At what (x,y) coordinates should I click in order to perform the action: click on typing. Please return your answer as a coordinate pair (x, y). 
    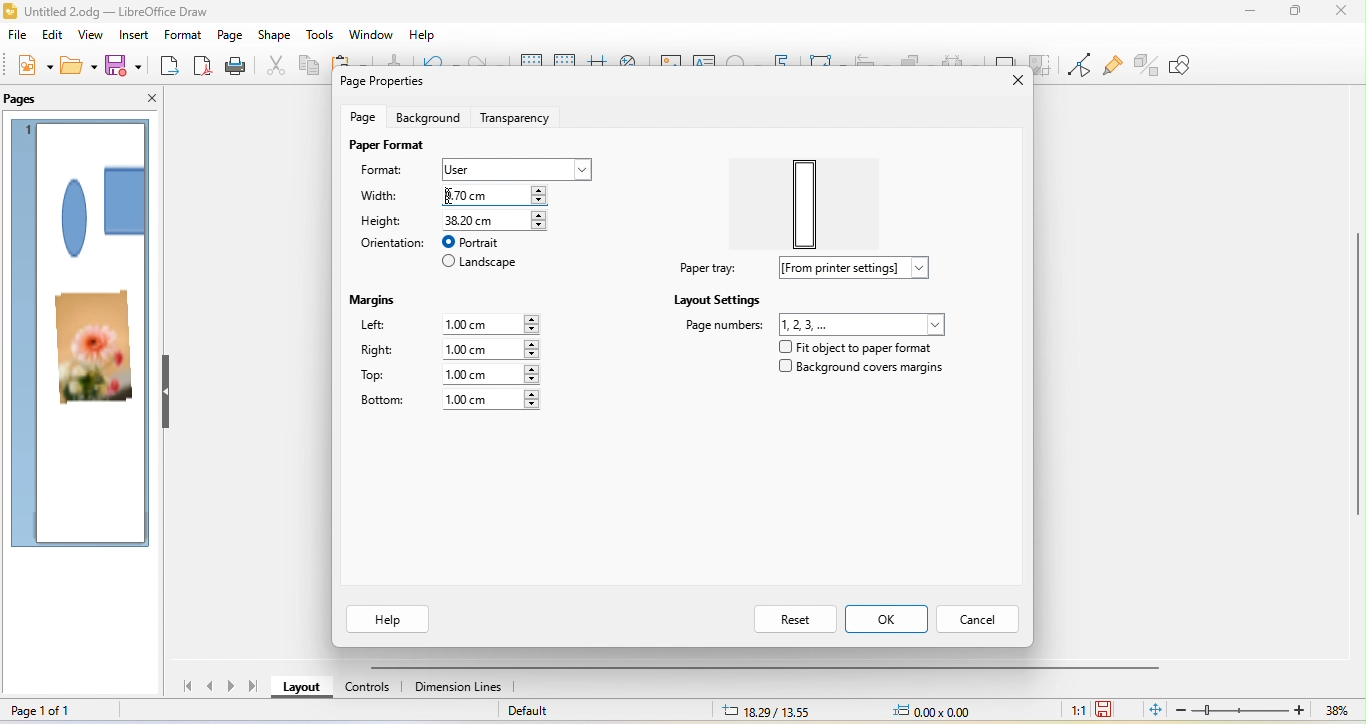
    Looking at the image, I should click on (490, 196).